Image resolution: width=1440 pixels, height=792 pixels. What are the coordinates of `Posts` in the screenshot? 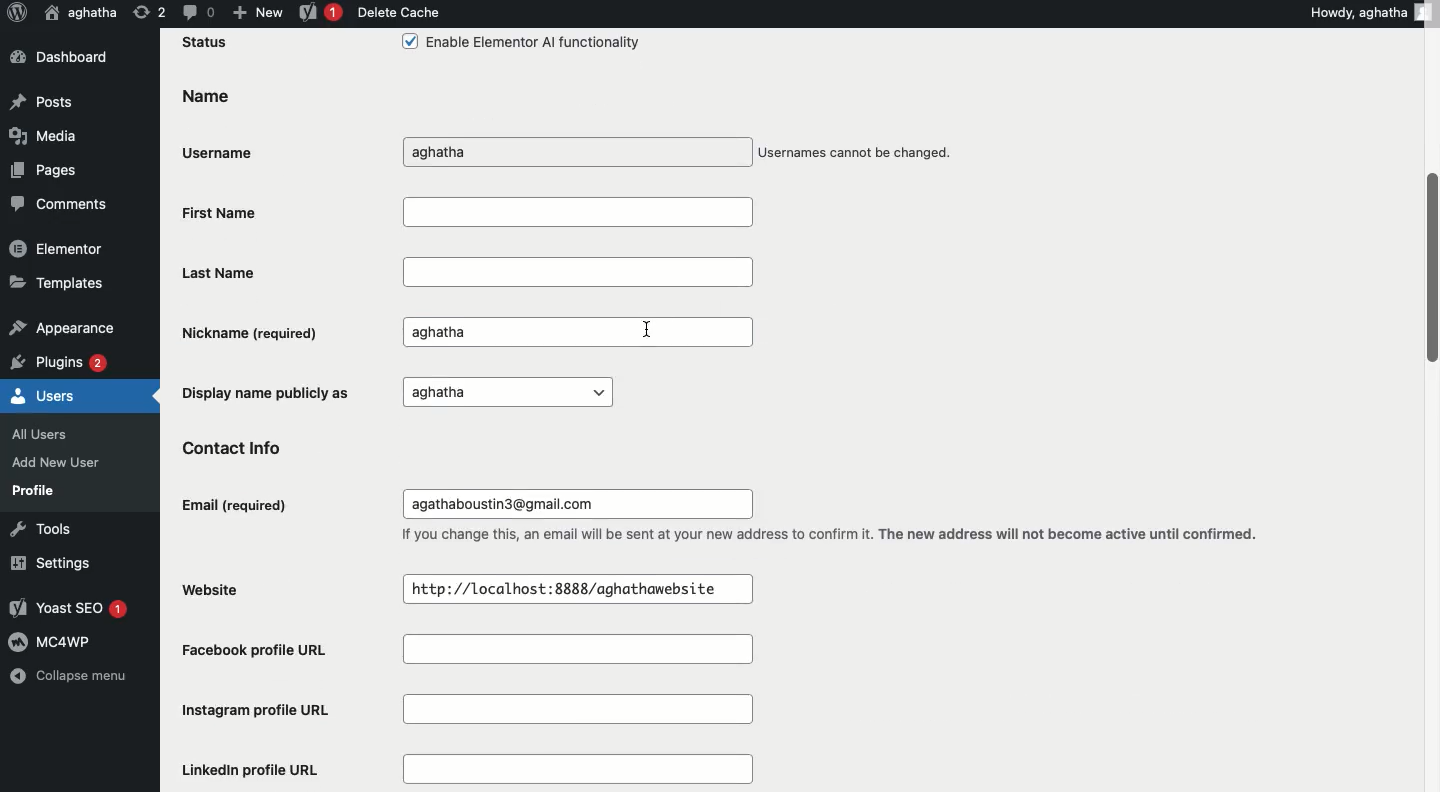 It's located at (43, 104).